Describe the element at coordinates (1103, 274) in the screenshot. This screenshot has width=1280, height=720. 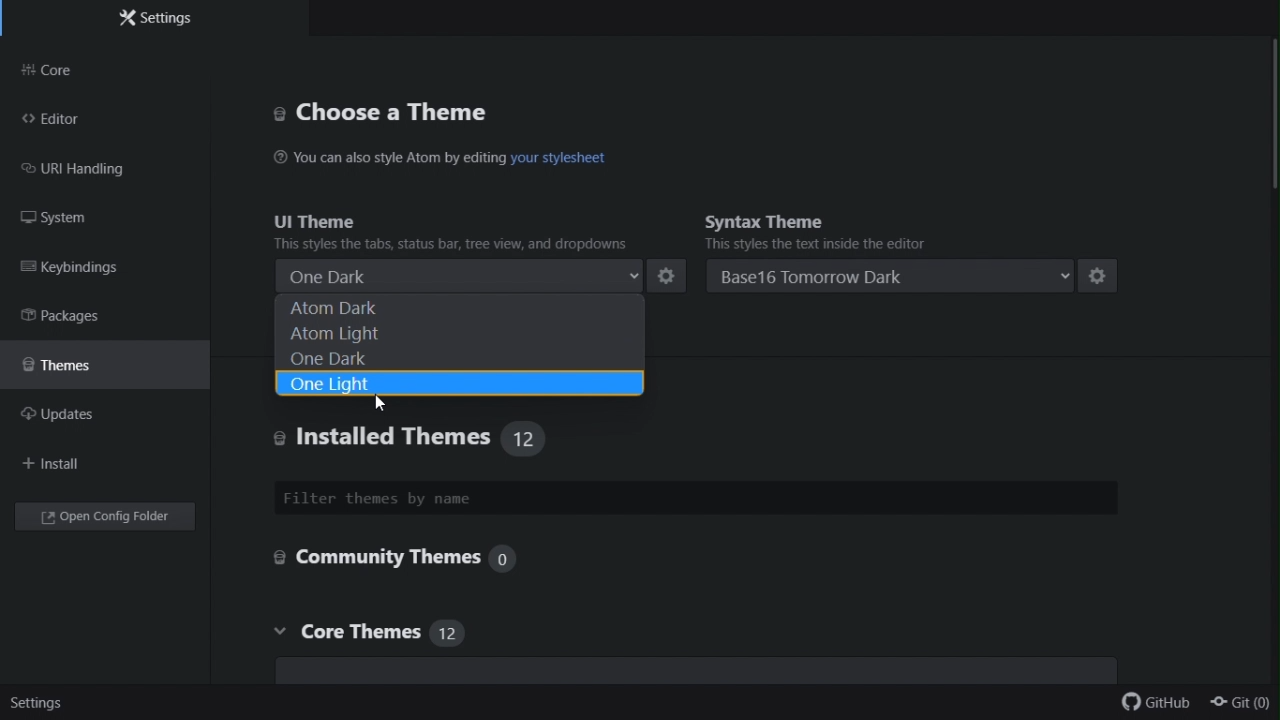
I see `settings` at that location.